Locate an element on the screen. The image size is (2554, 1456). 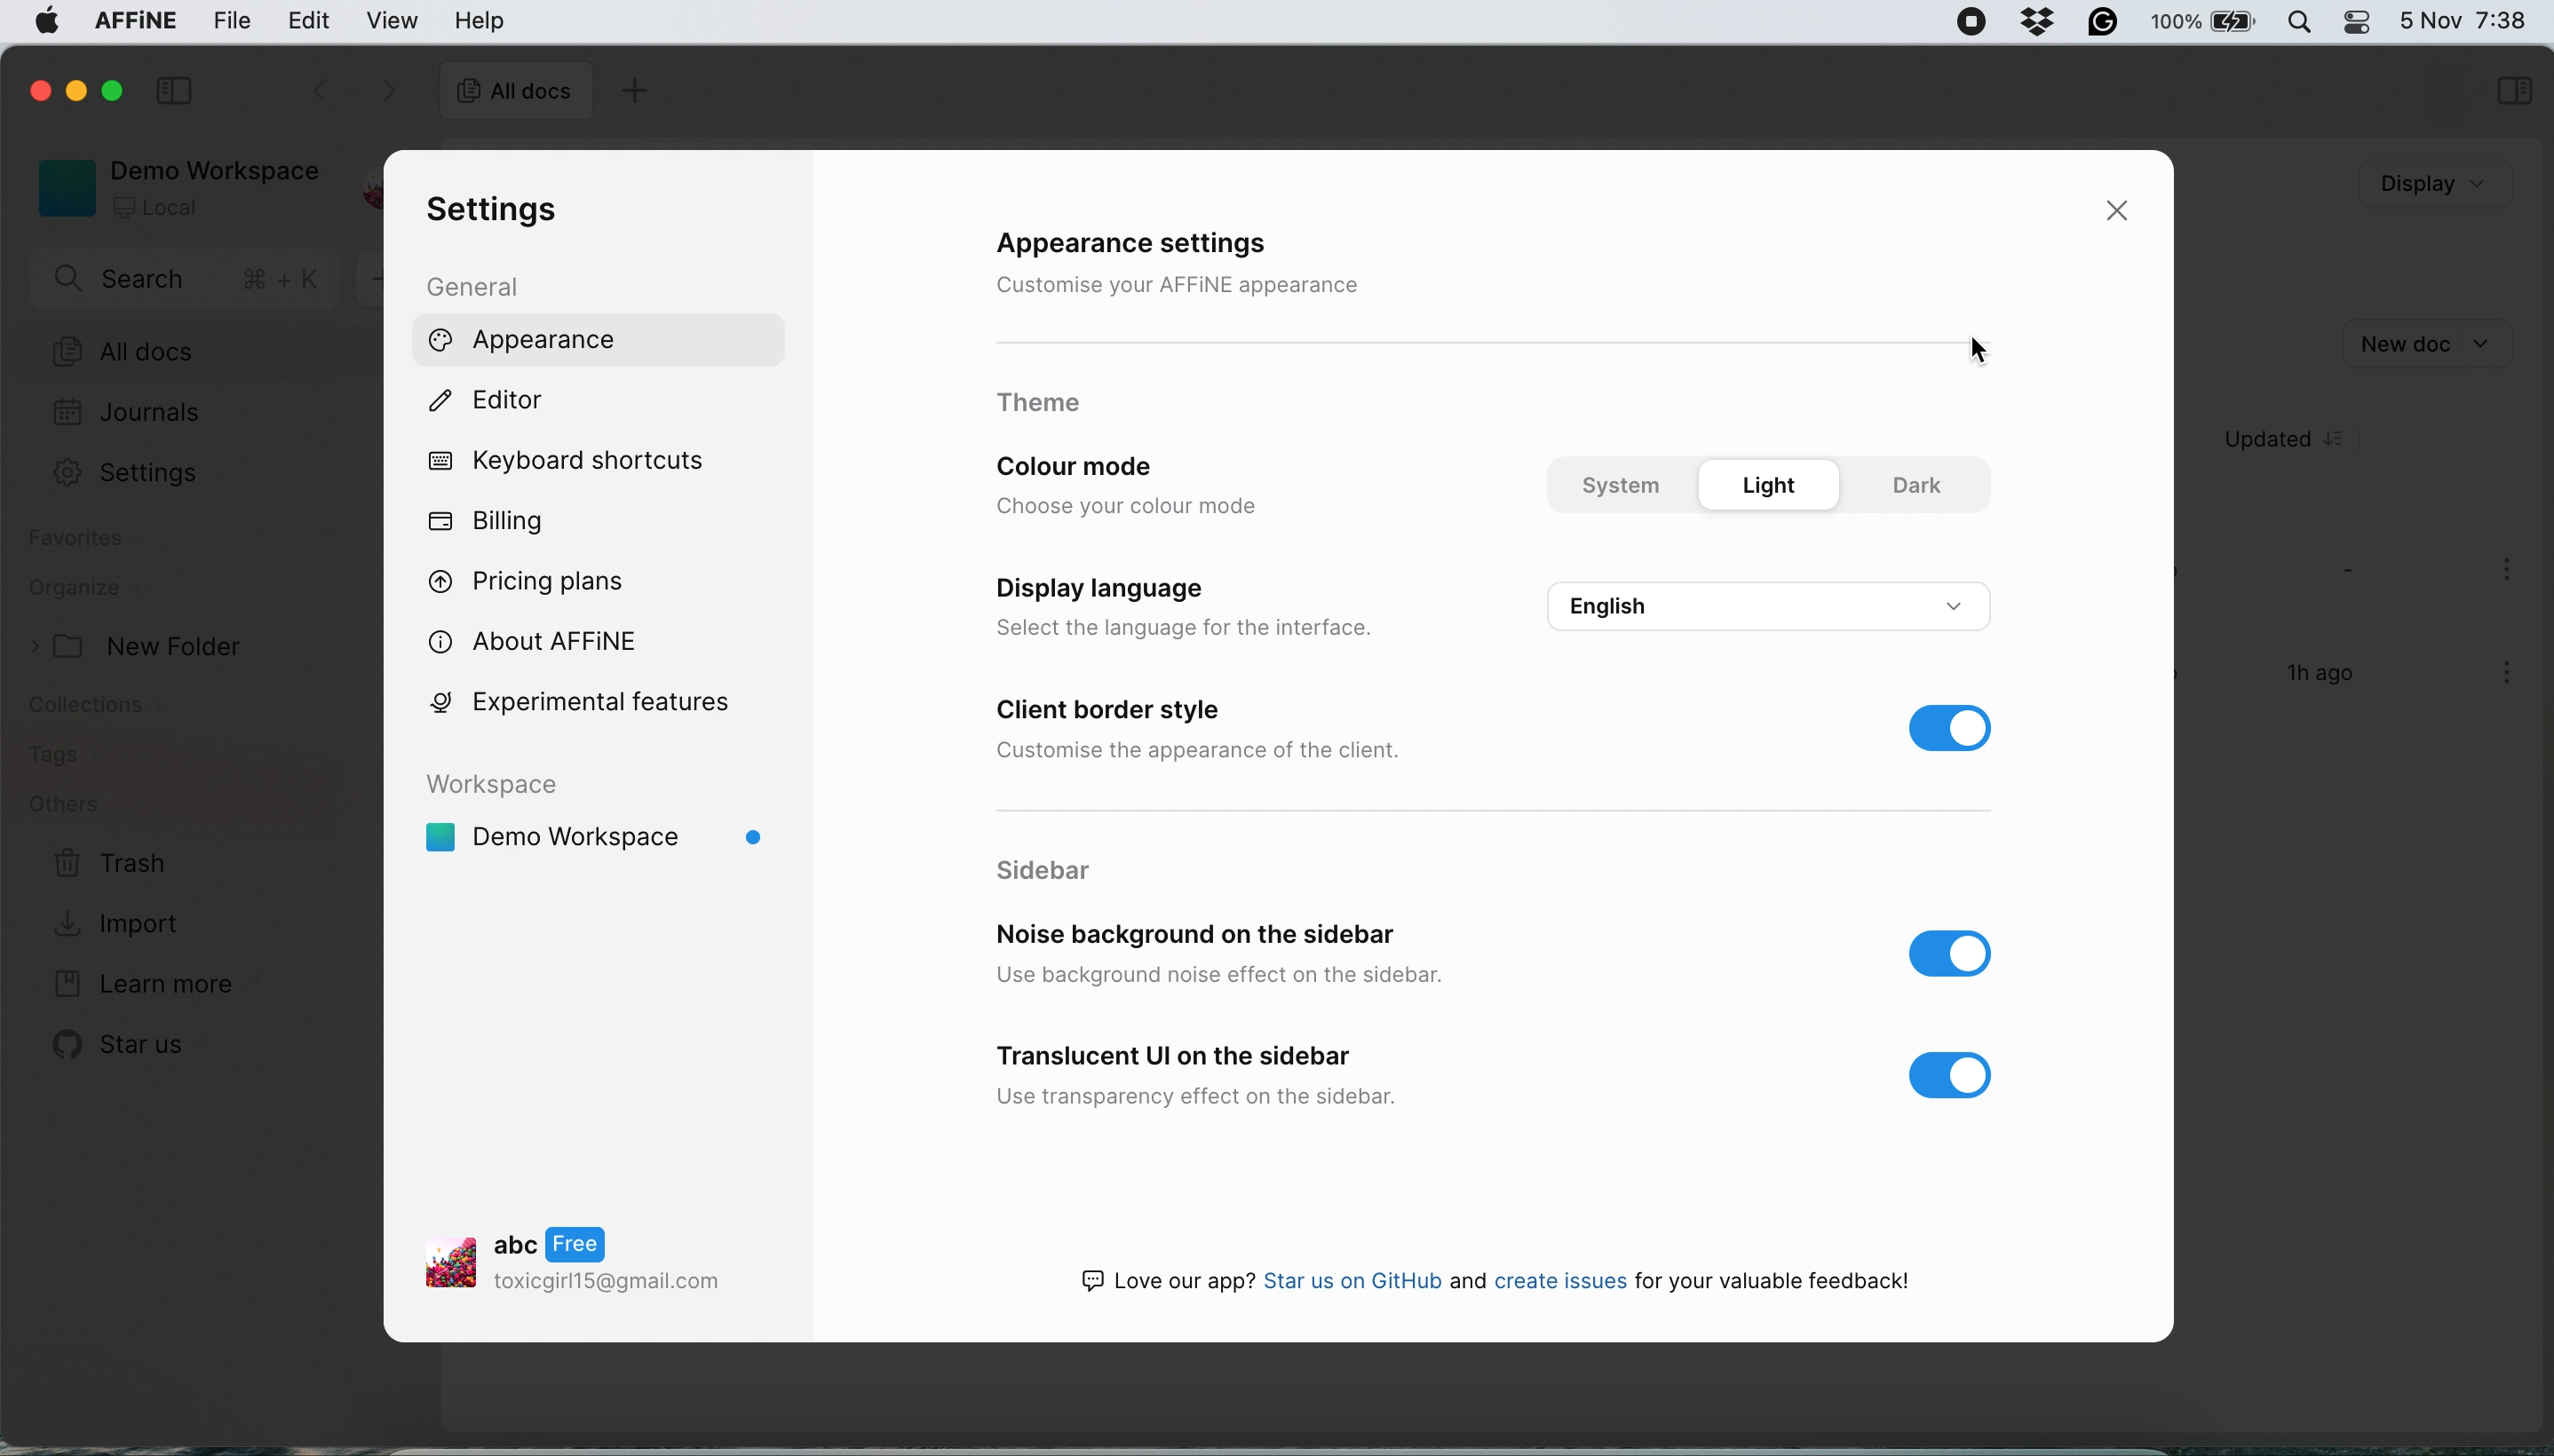
customise your affine appearance is located at coordinates (1223, 288).